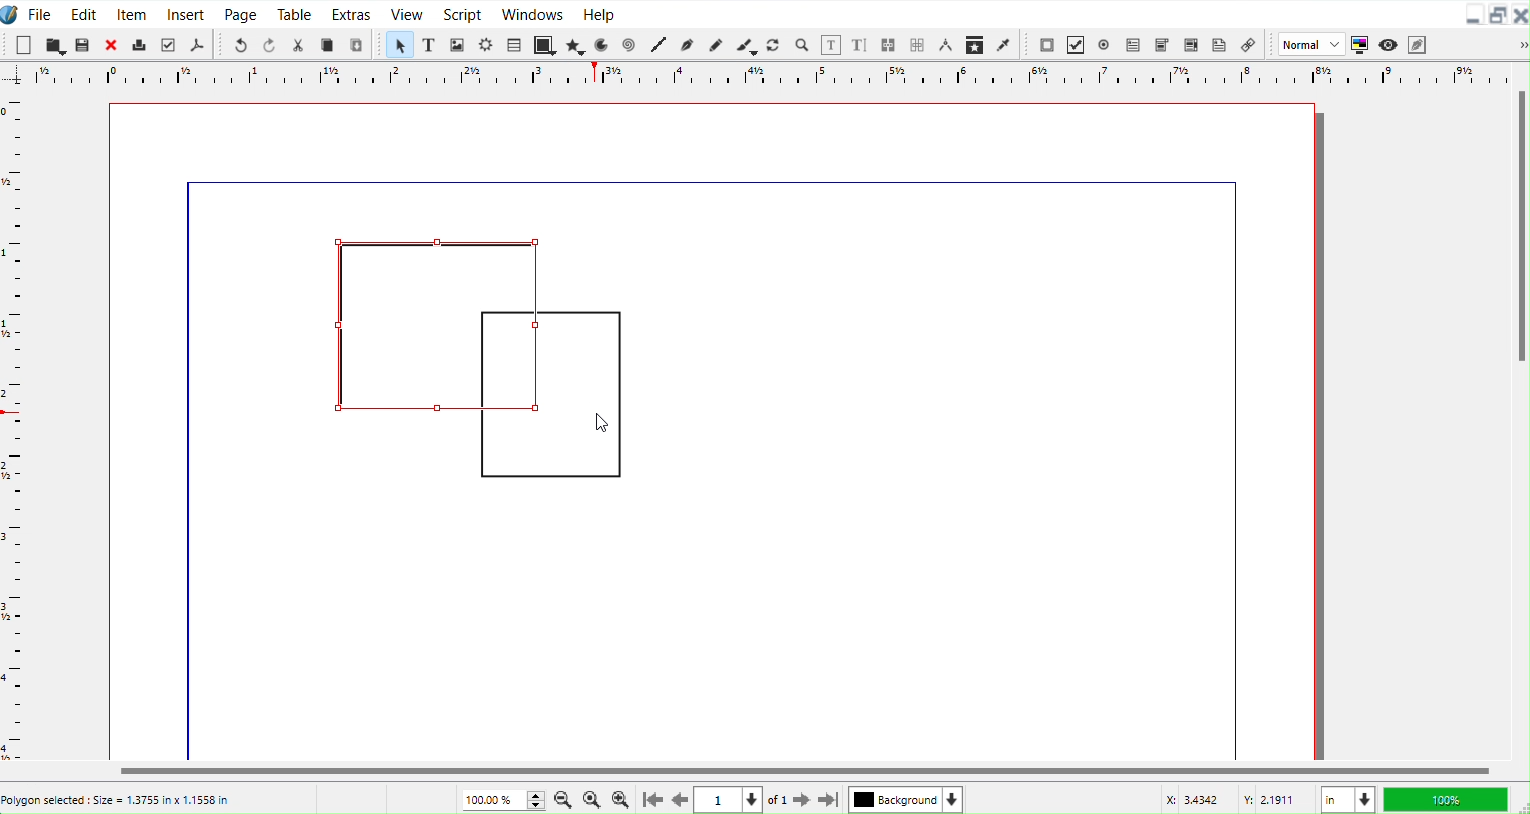 This screenshot has height=814, width=1530. I want to click on Measurement in Inches , so click(1348, 799).